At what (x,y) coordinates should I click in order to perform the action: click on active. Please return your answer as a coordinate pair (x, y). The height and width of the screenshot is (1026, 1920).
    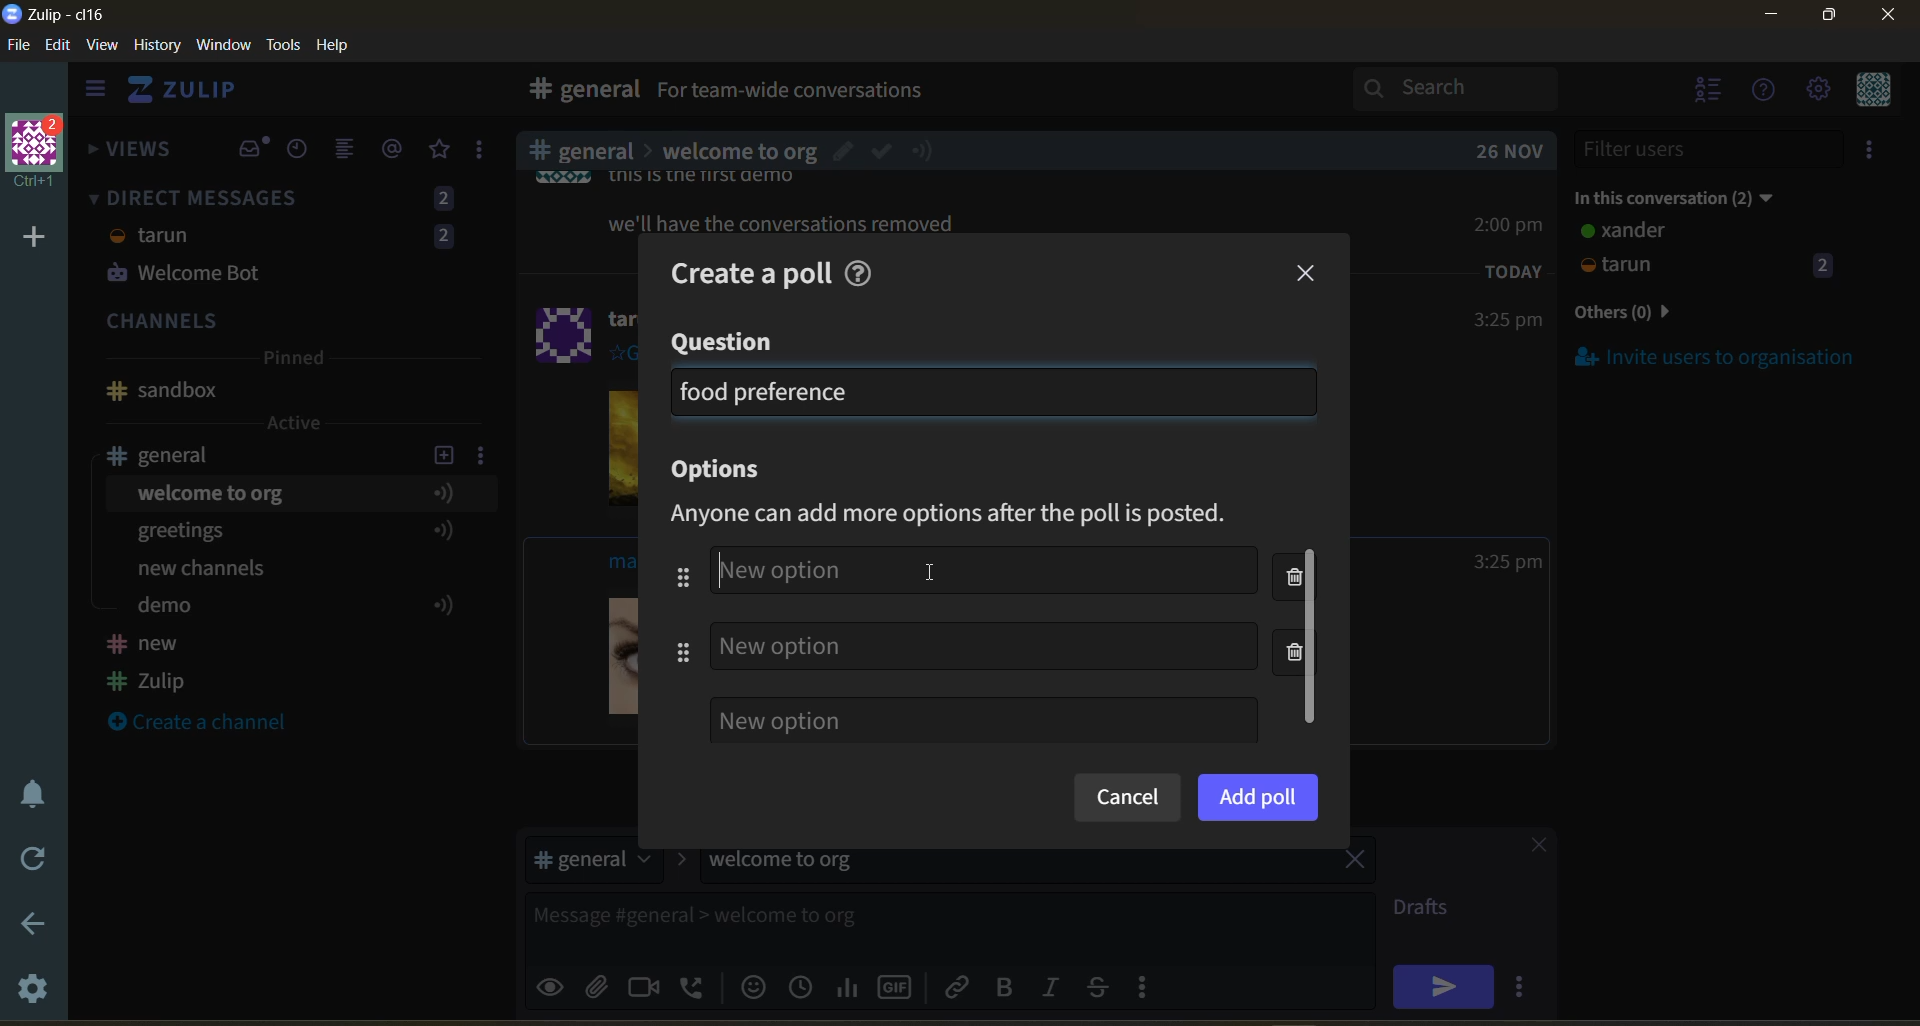
    Looking at the image, I should click on (296, 423).